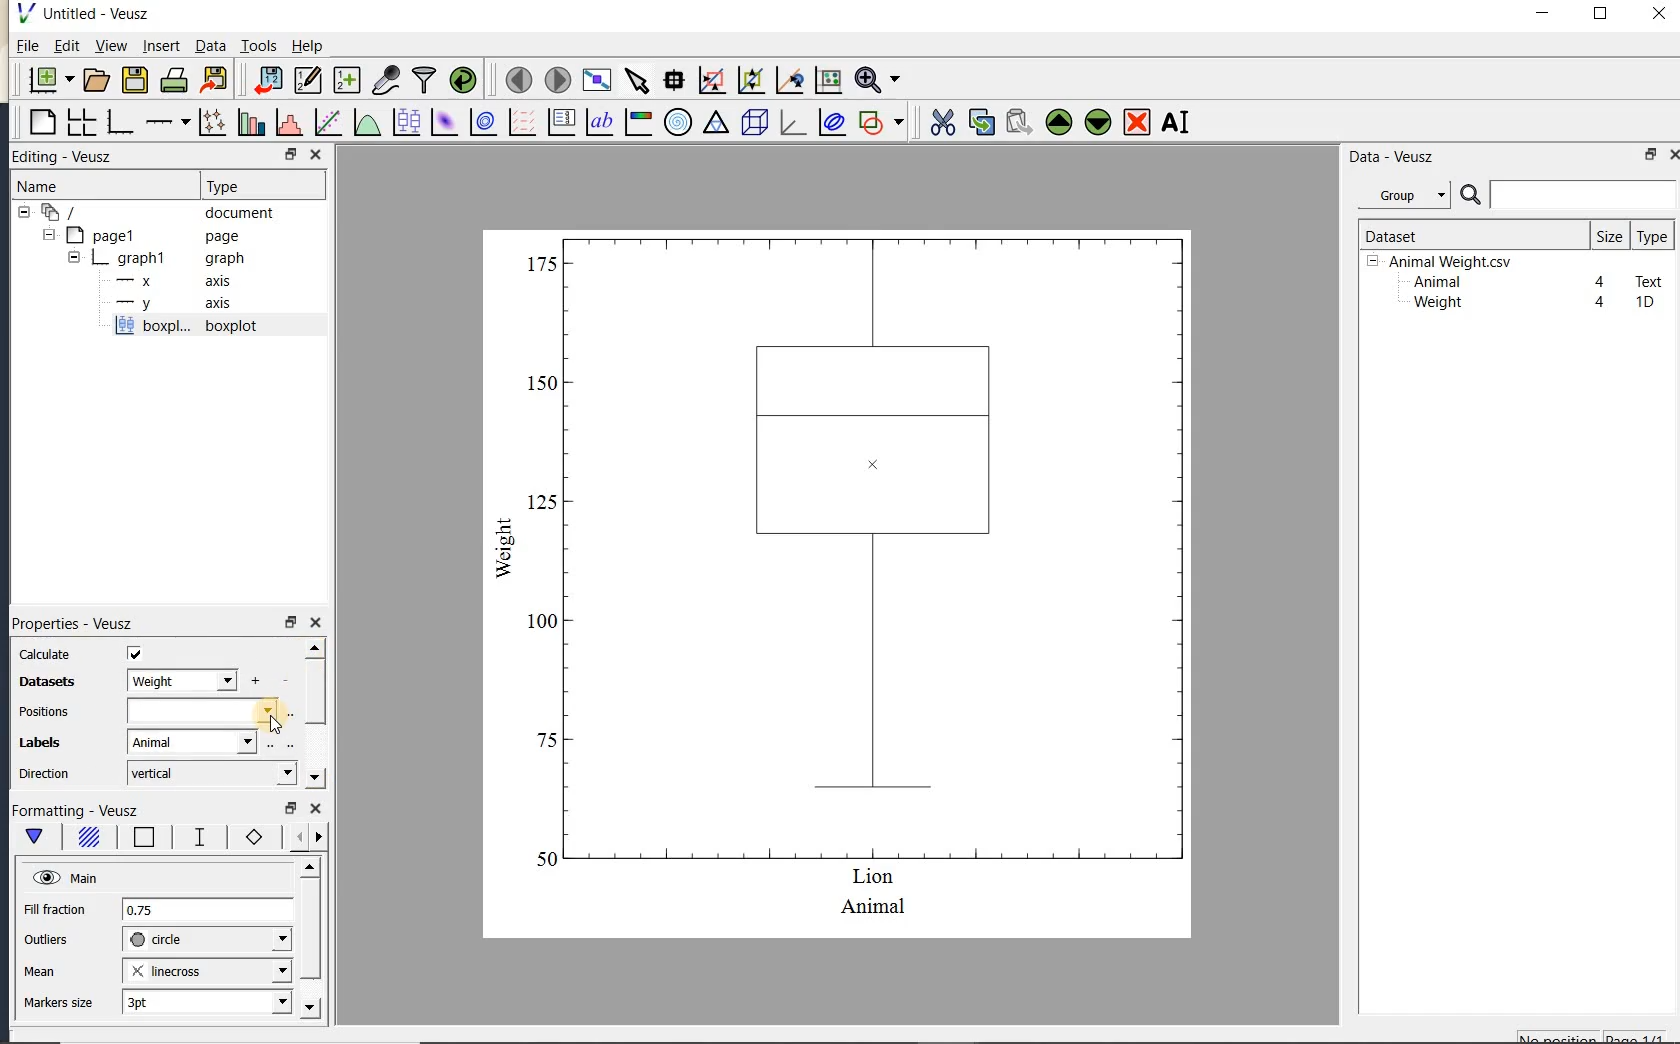  Describe the element at coordinates (41, 969) in the screenshot. I see `mean` at that location.